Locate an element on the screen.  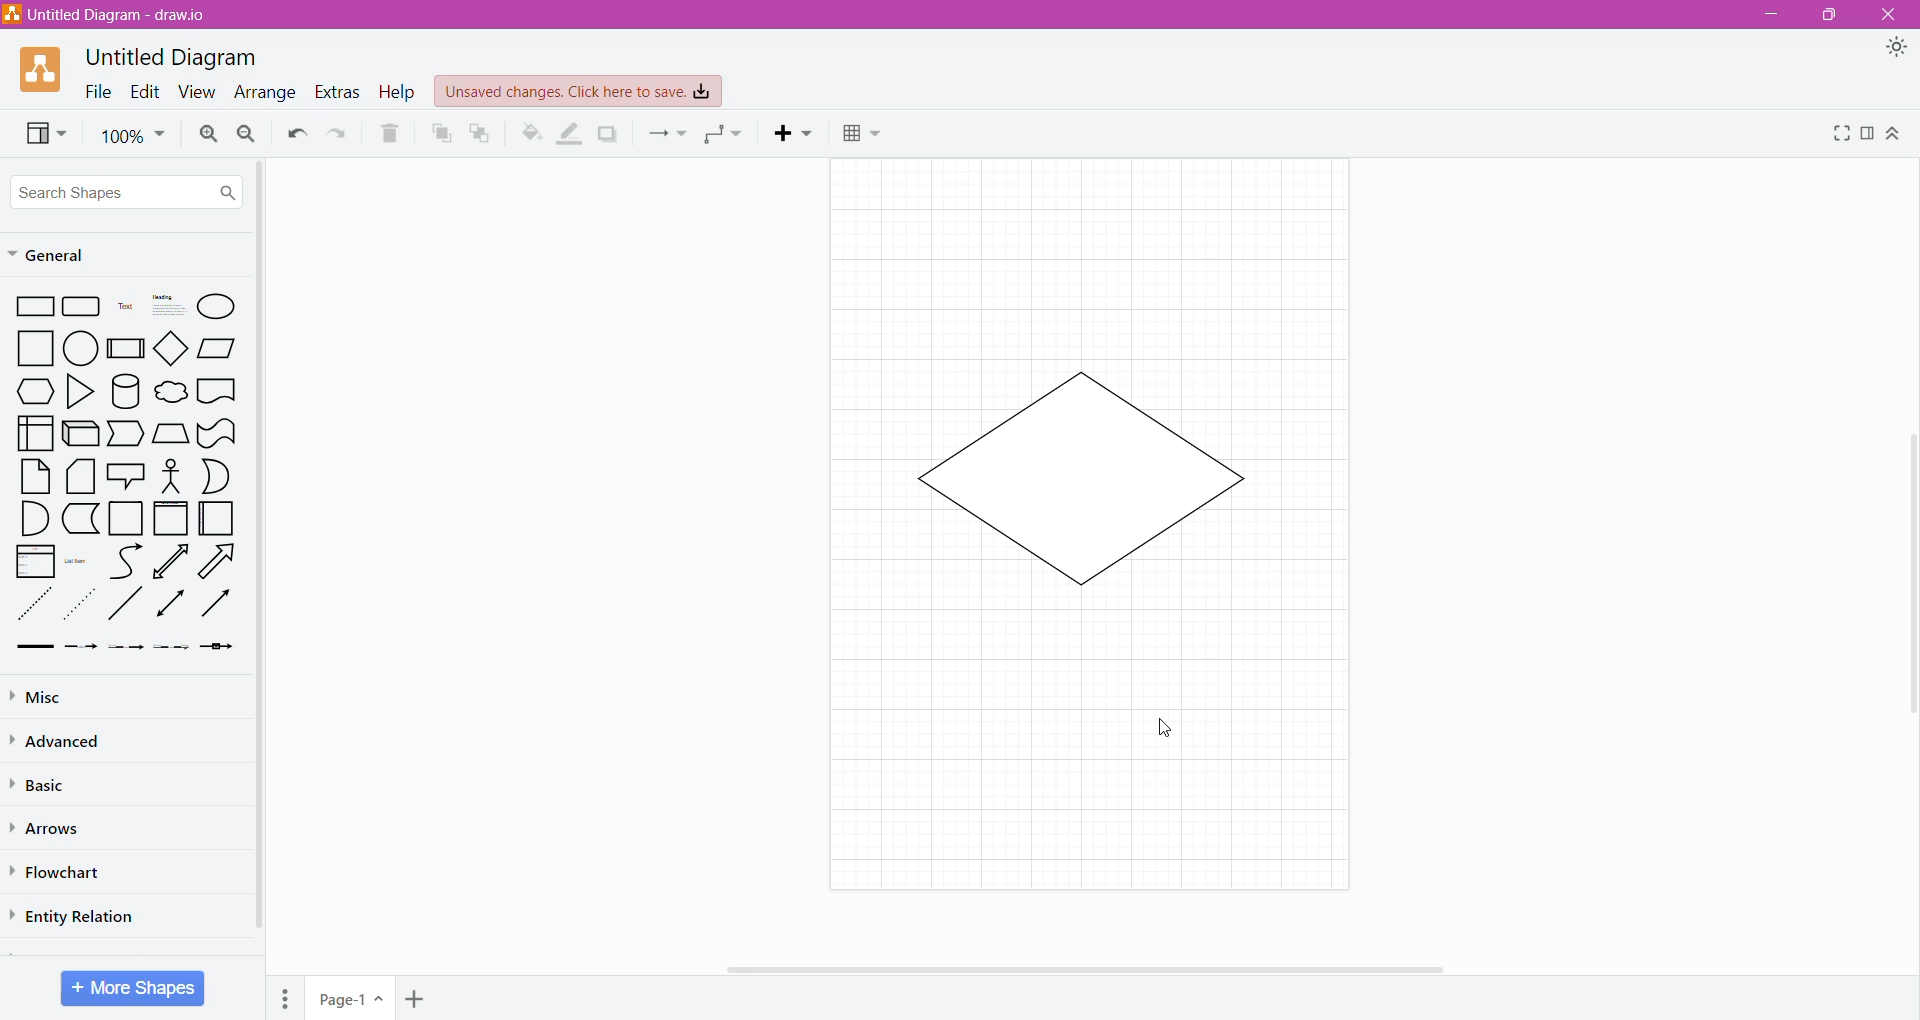
Untitle Diagram is located at coordinates (175, 58).